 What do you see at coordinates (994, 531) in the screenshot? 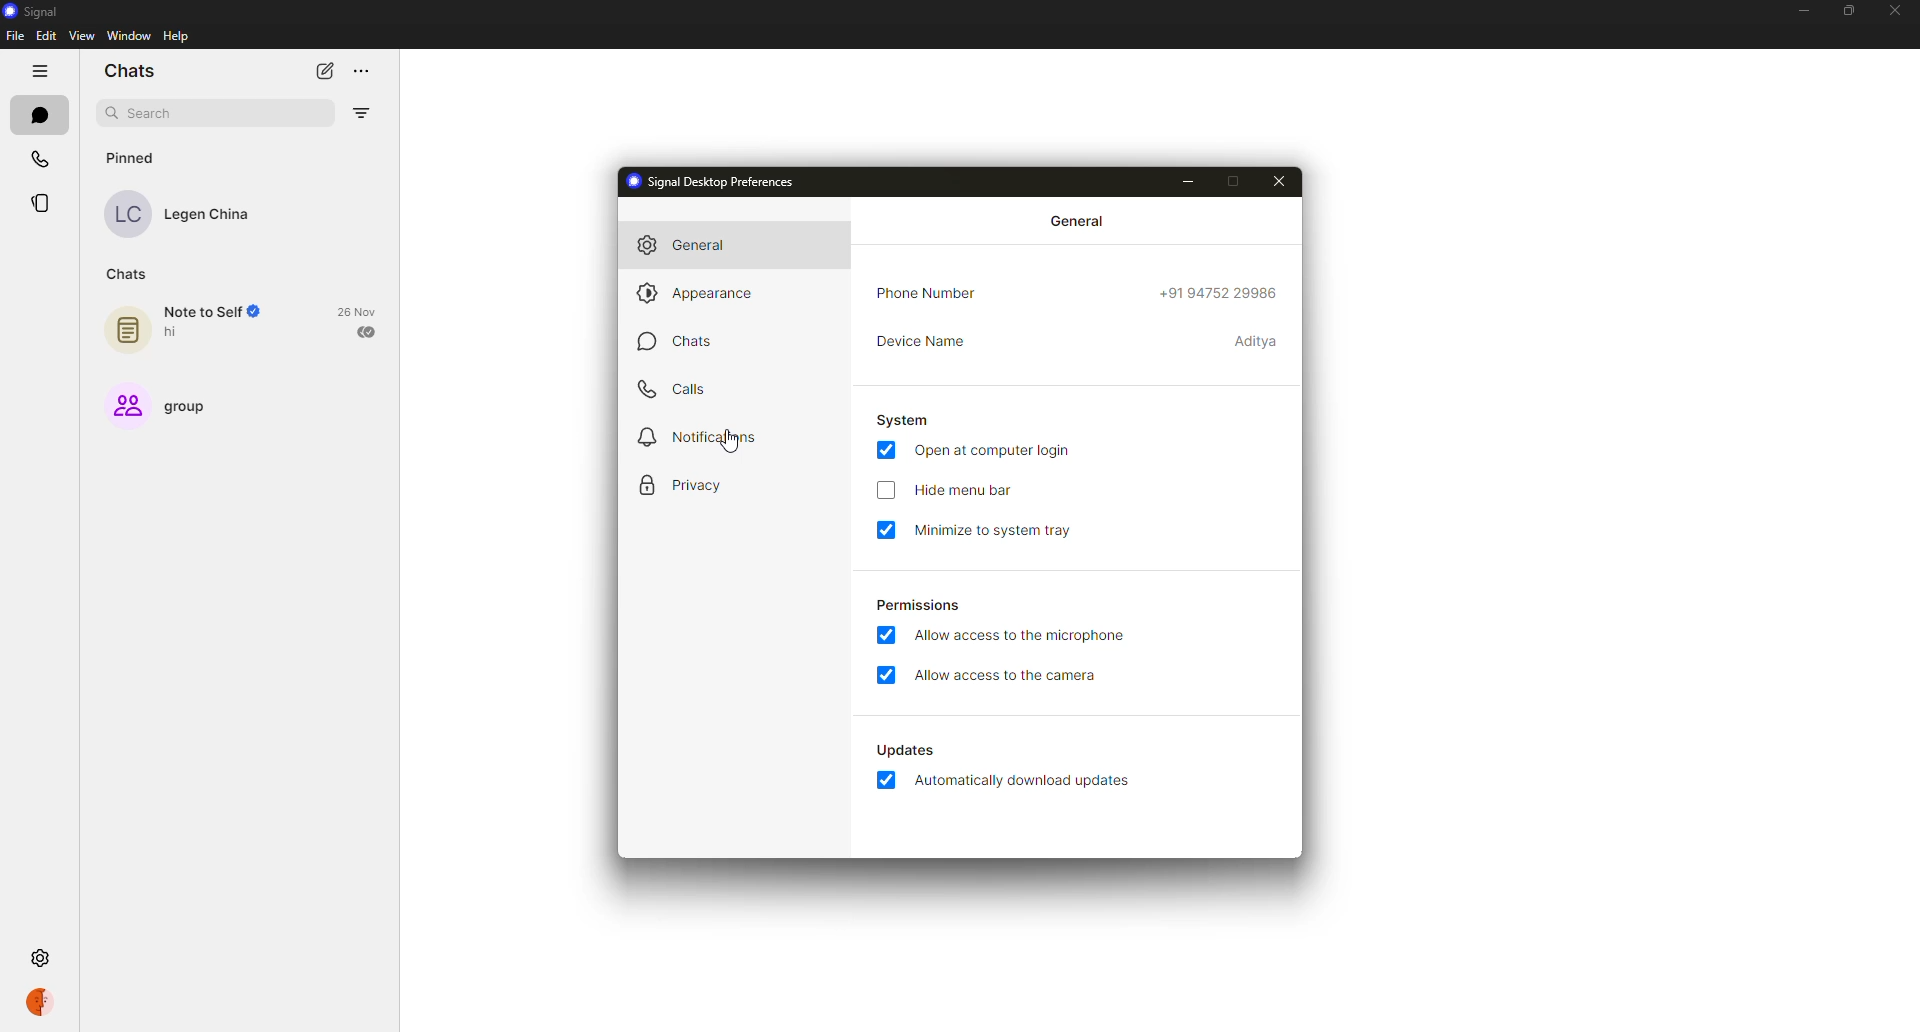
I see `minimize to system tray` at bounding box center [994, 531].